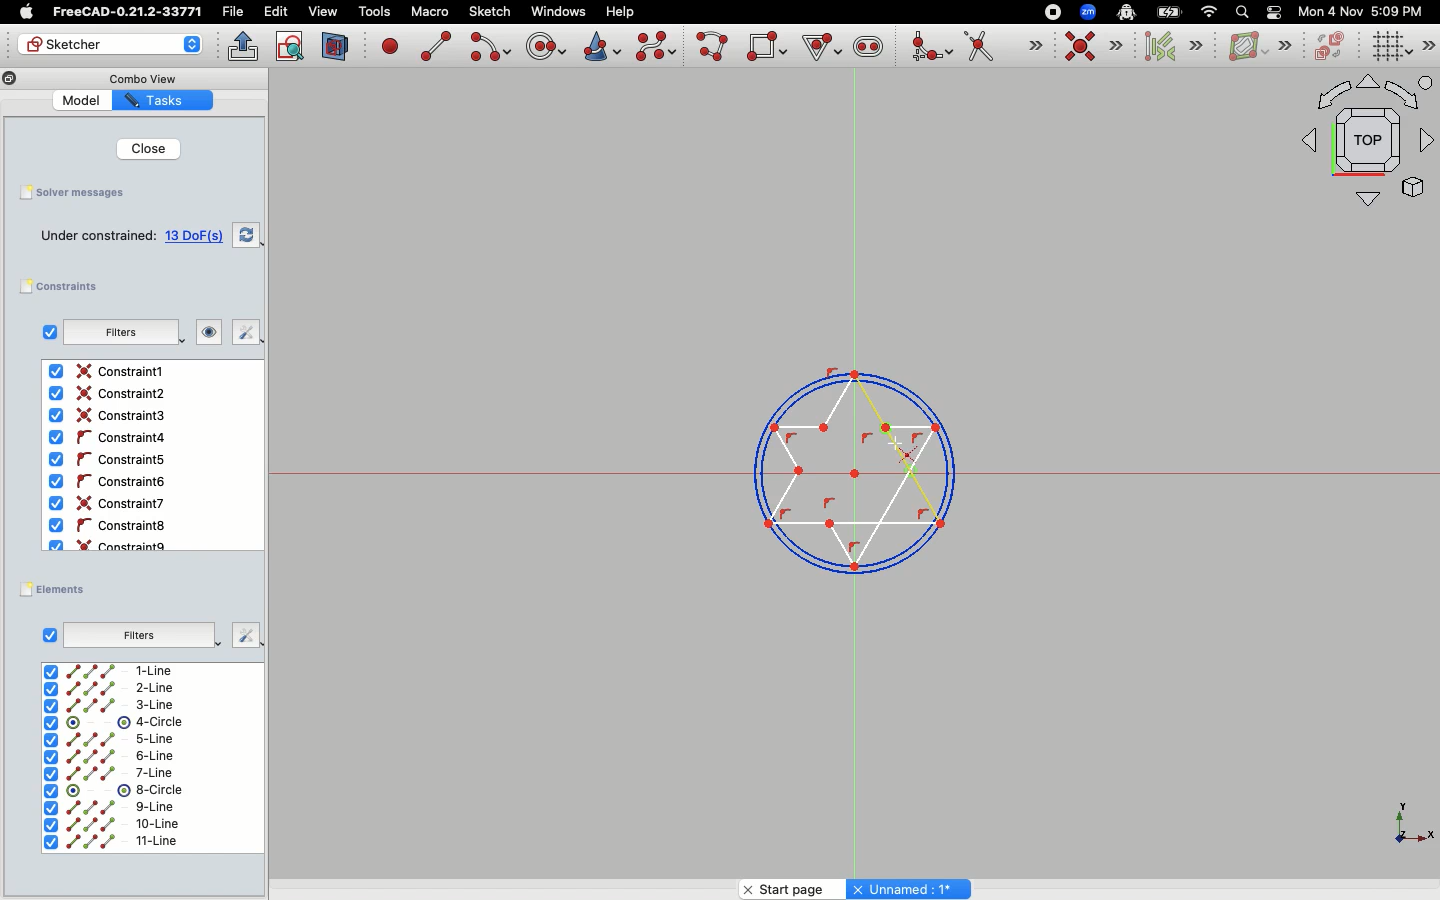 This screenshot has width=1440, height=900. Describe the element at coordinates (1363, 12) in the screenshot. I see `Mon 4 Nov 5:09 PM` at that location.